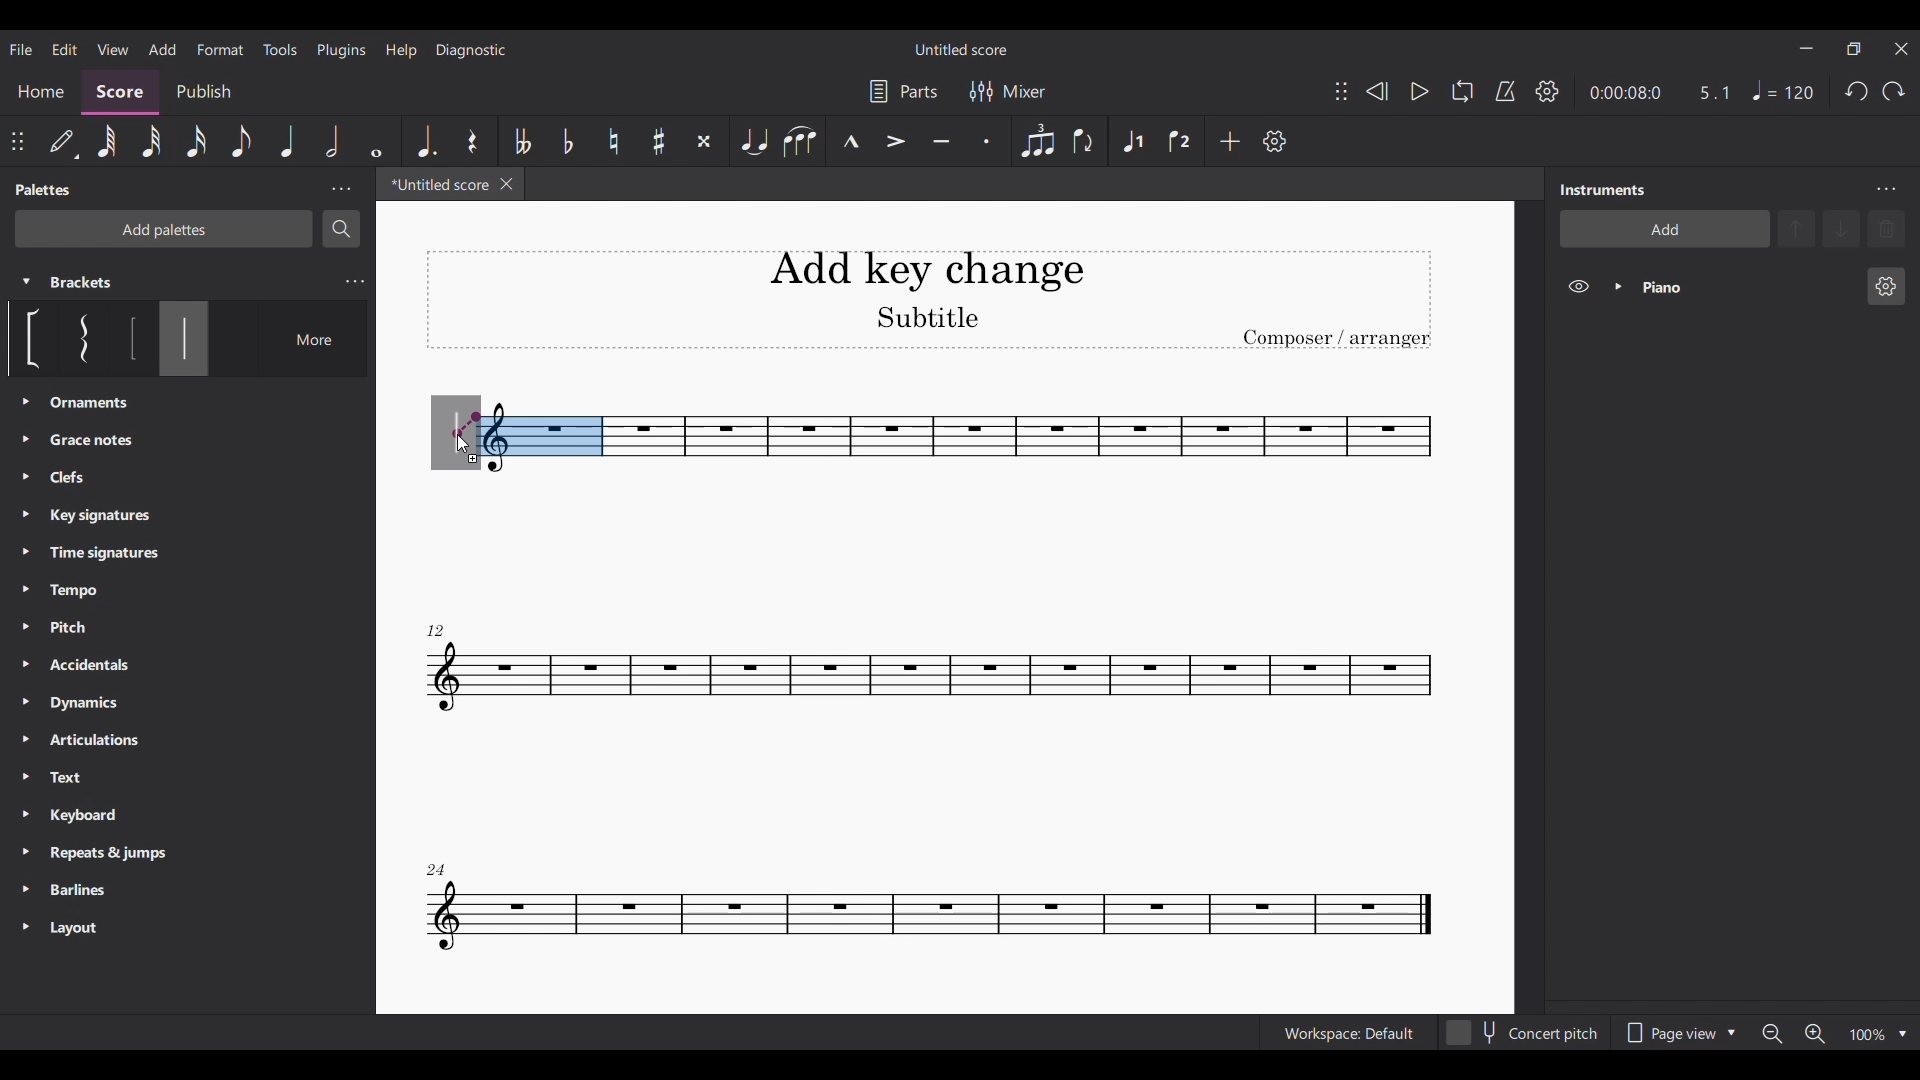 This screenshot has height=1080, width=1920. What do you see at coordinates (341, 229) in the screenshot?
I see `Search` at bounding box center [341, 229].